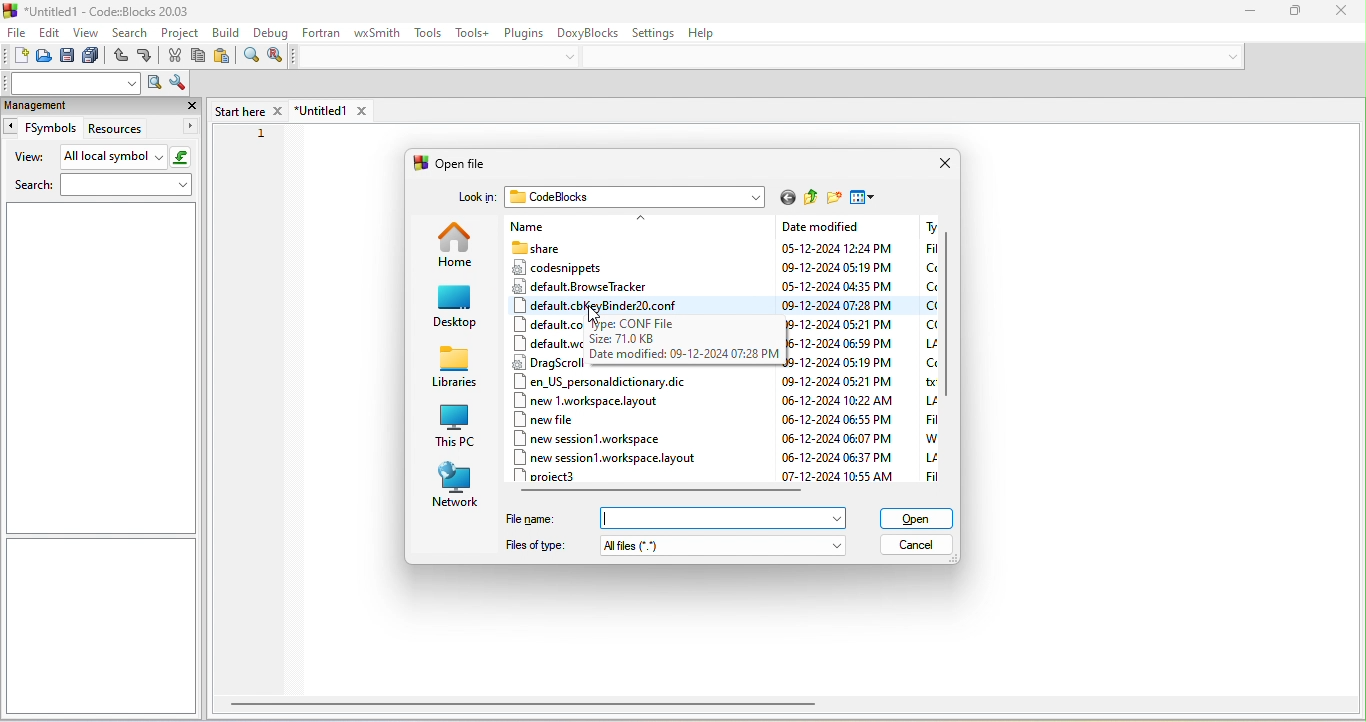 This screenshot has width=1366, height=722. What do you see at coordinates (85, 31) in the screenshot?
I see `view` at bounding box center [85, 31].